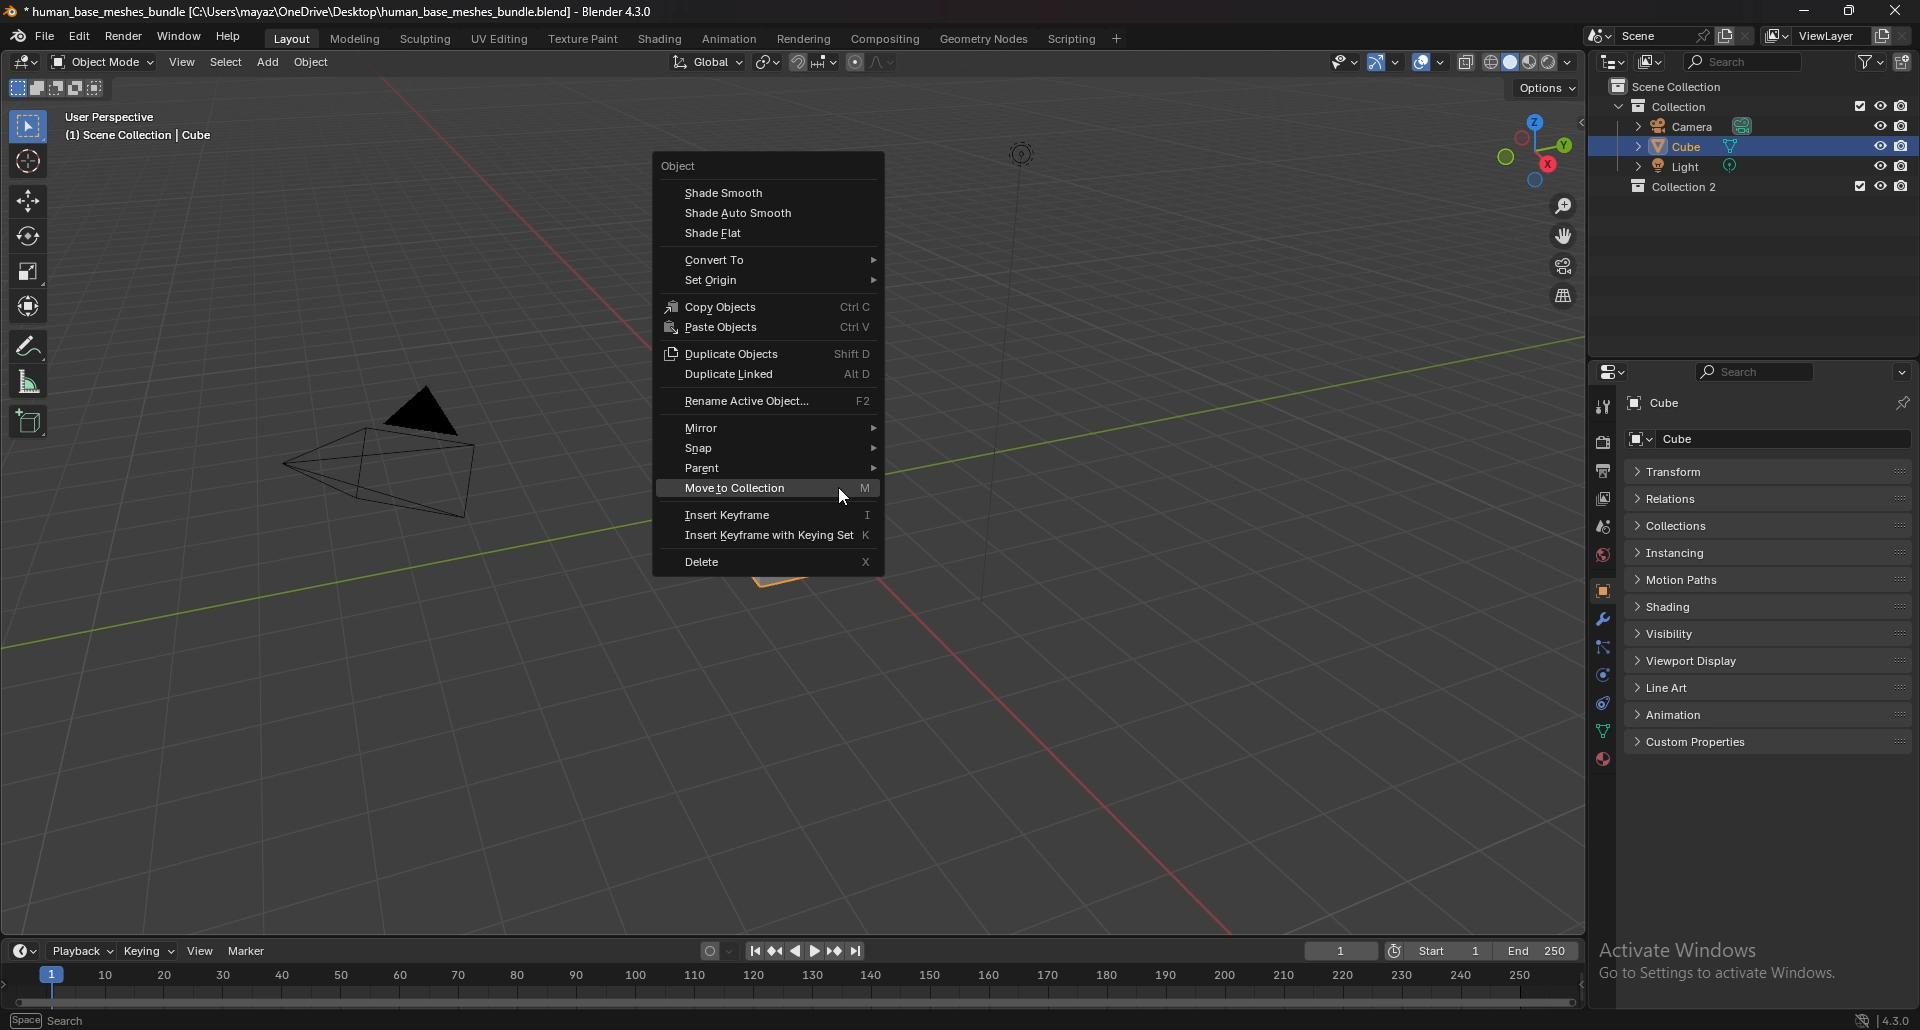 Image resolution: width=1920 pixels, height=1030 pixels. What do you see at coordinates (1519, 61) in the screenshot?
I see `viewport shading` at bounding box center [1519, 61].